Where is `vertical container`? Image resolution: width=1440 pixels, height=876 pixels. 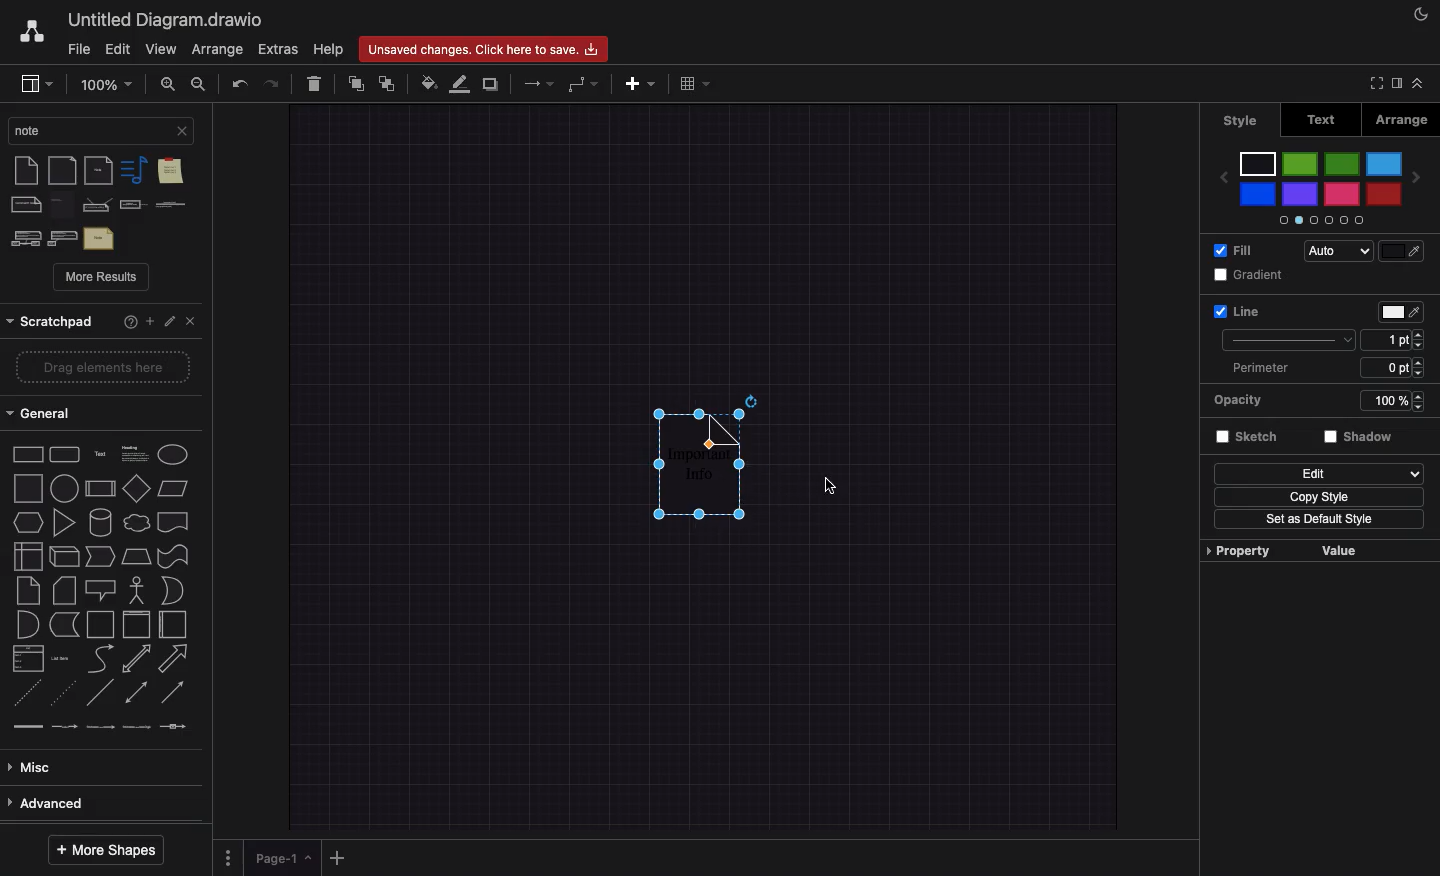
vertical container is located at coordinates (136, 624).